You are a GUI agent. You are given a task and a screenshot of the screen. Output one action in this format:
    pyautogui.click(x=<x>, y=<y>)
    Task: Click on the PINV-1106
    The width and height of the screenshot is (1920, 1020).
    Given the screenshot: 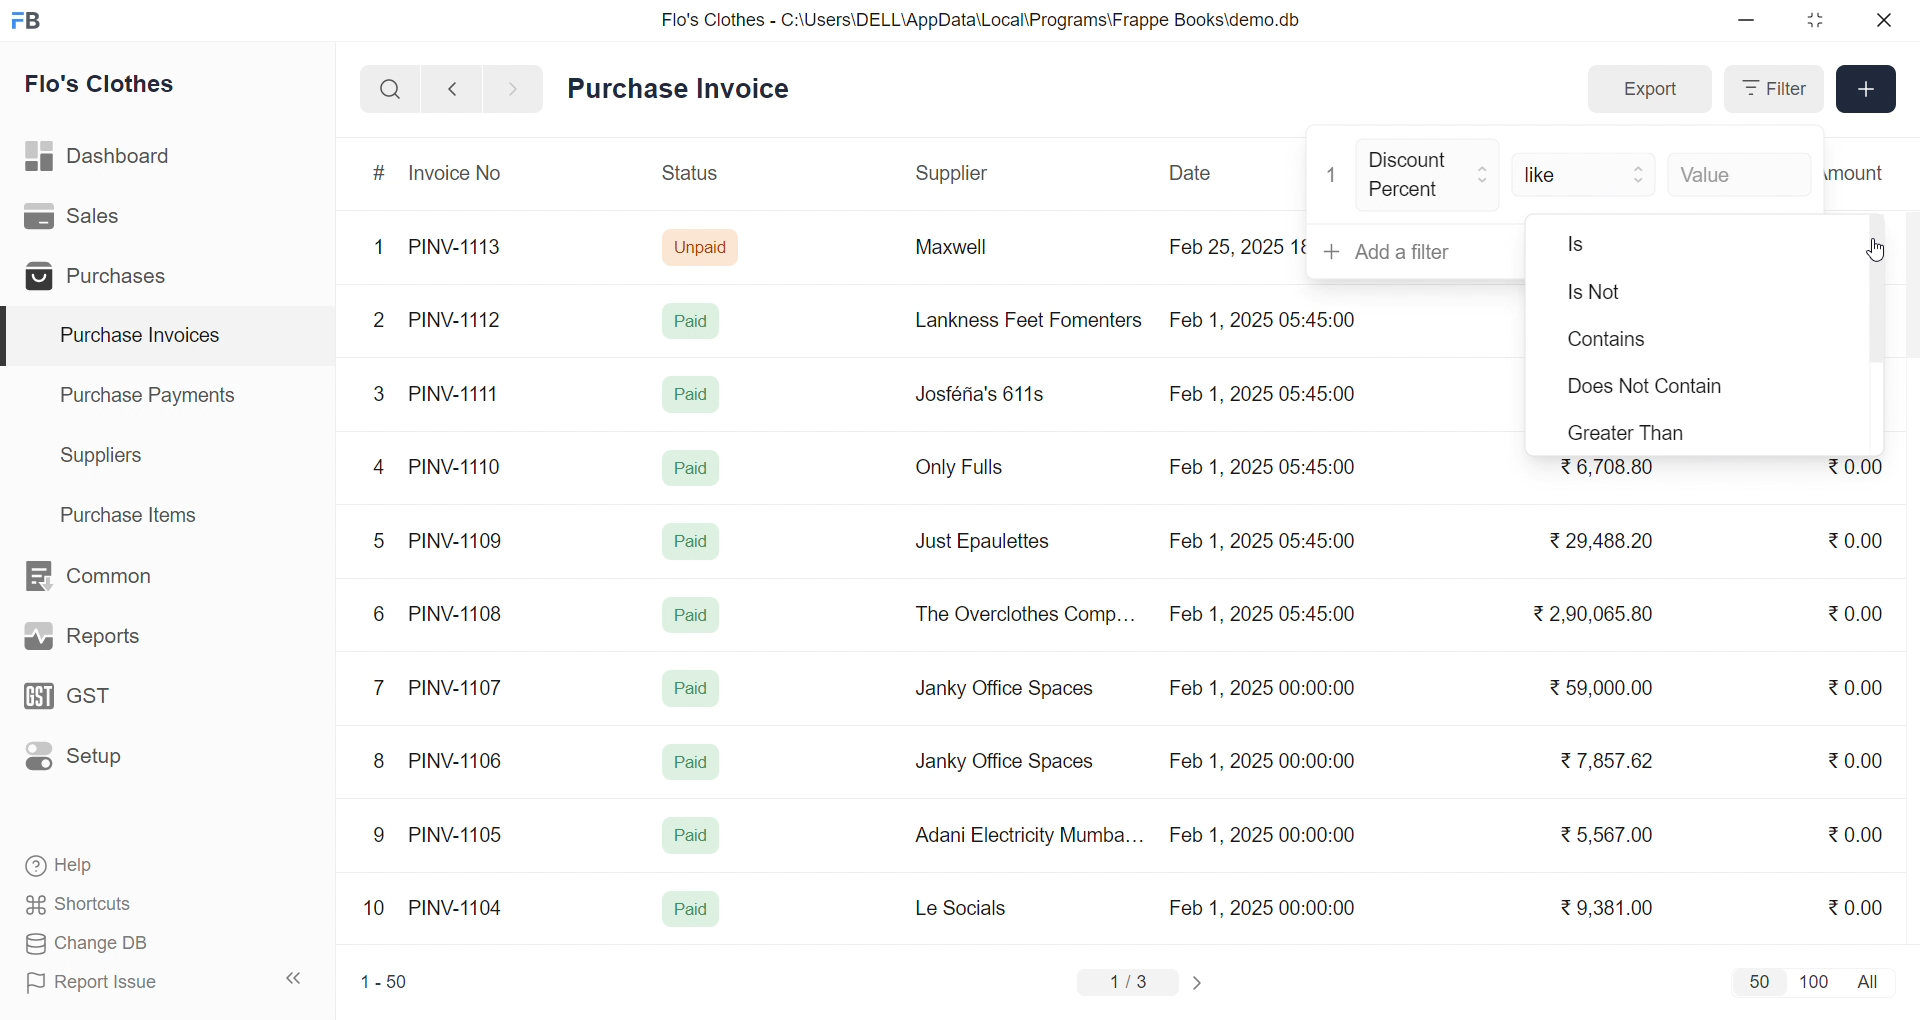 What is the action you would take?
    pyautogui.click(x=463, y=761)
    